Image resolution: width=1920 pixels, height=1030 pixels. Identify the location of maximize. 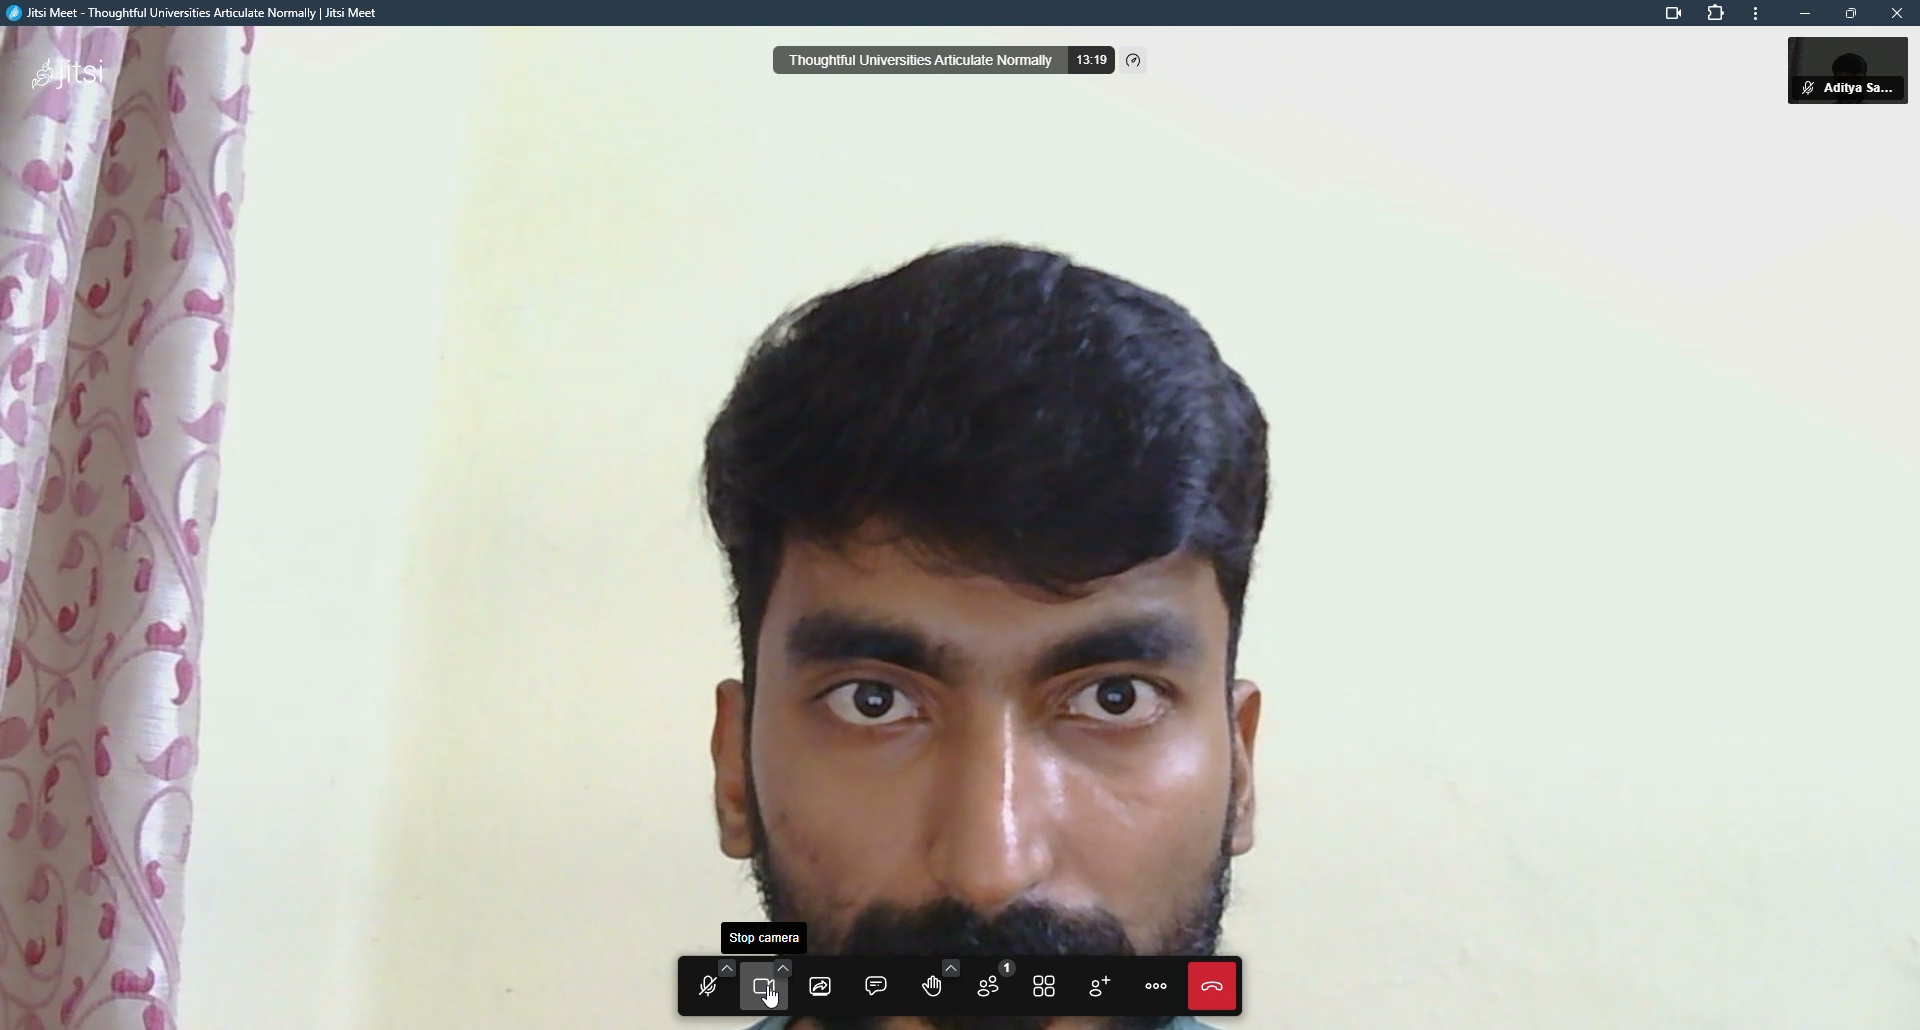
(1850, 13).